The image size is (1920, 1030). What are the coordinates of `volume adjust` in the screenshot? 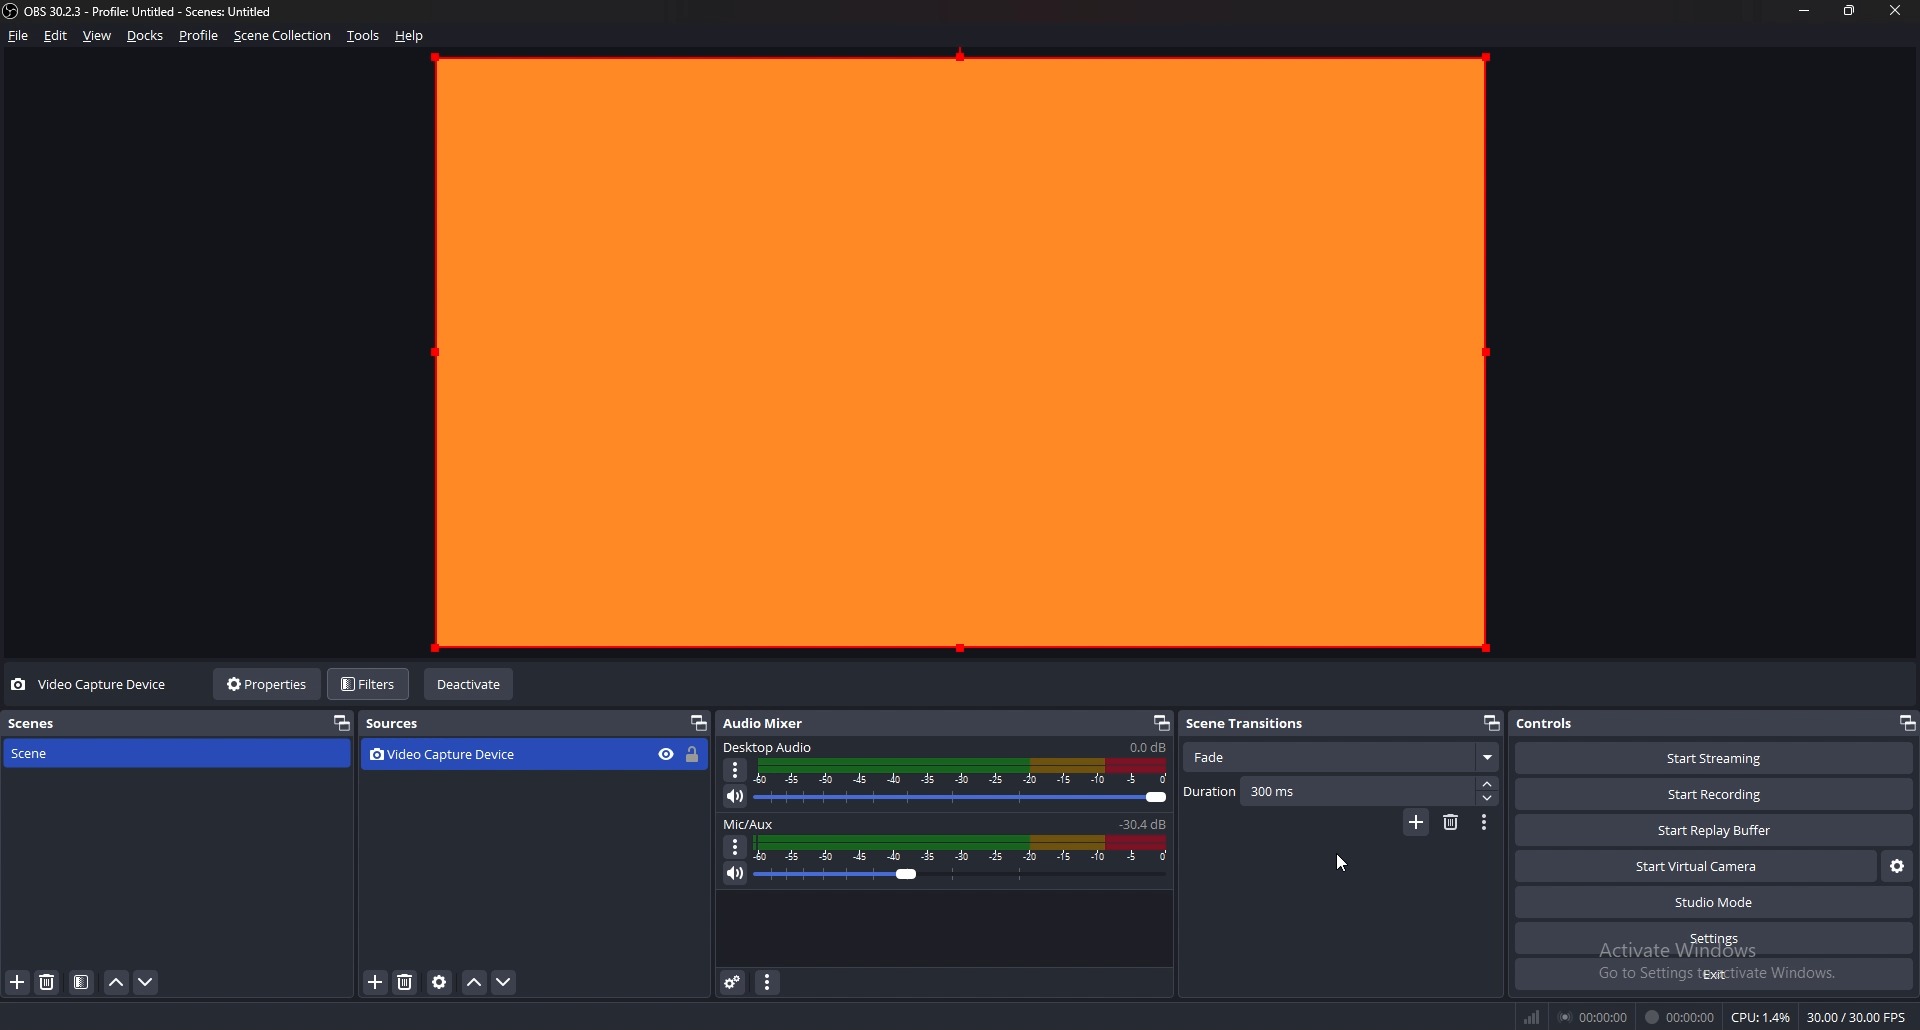 It's located at (964, 781).